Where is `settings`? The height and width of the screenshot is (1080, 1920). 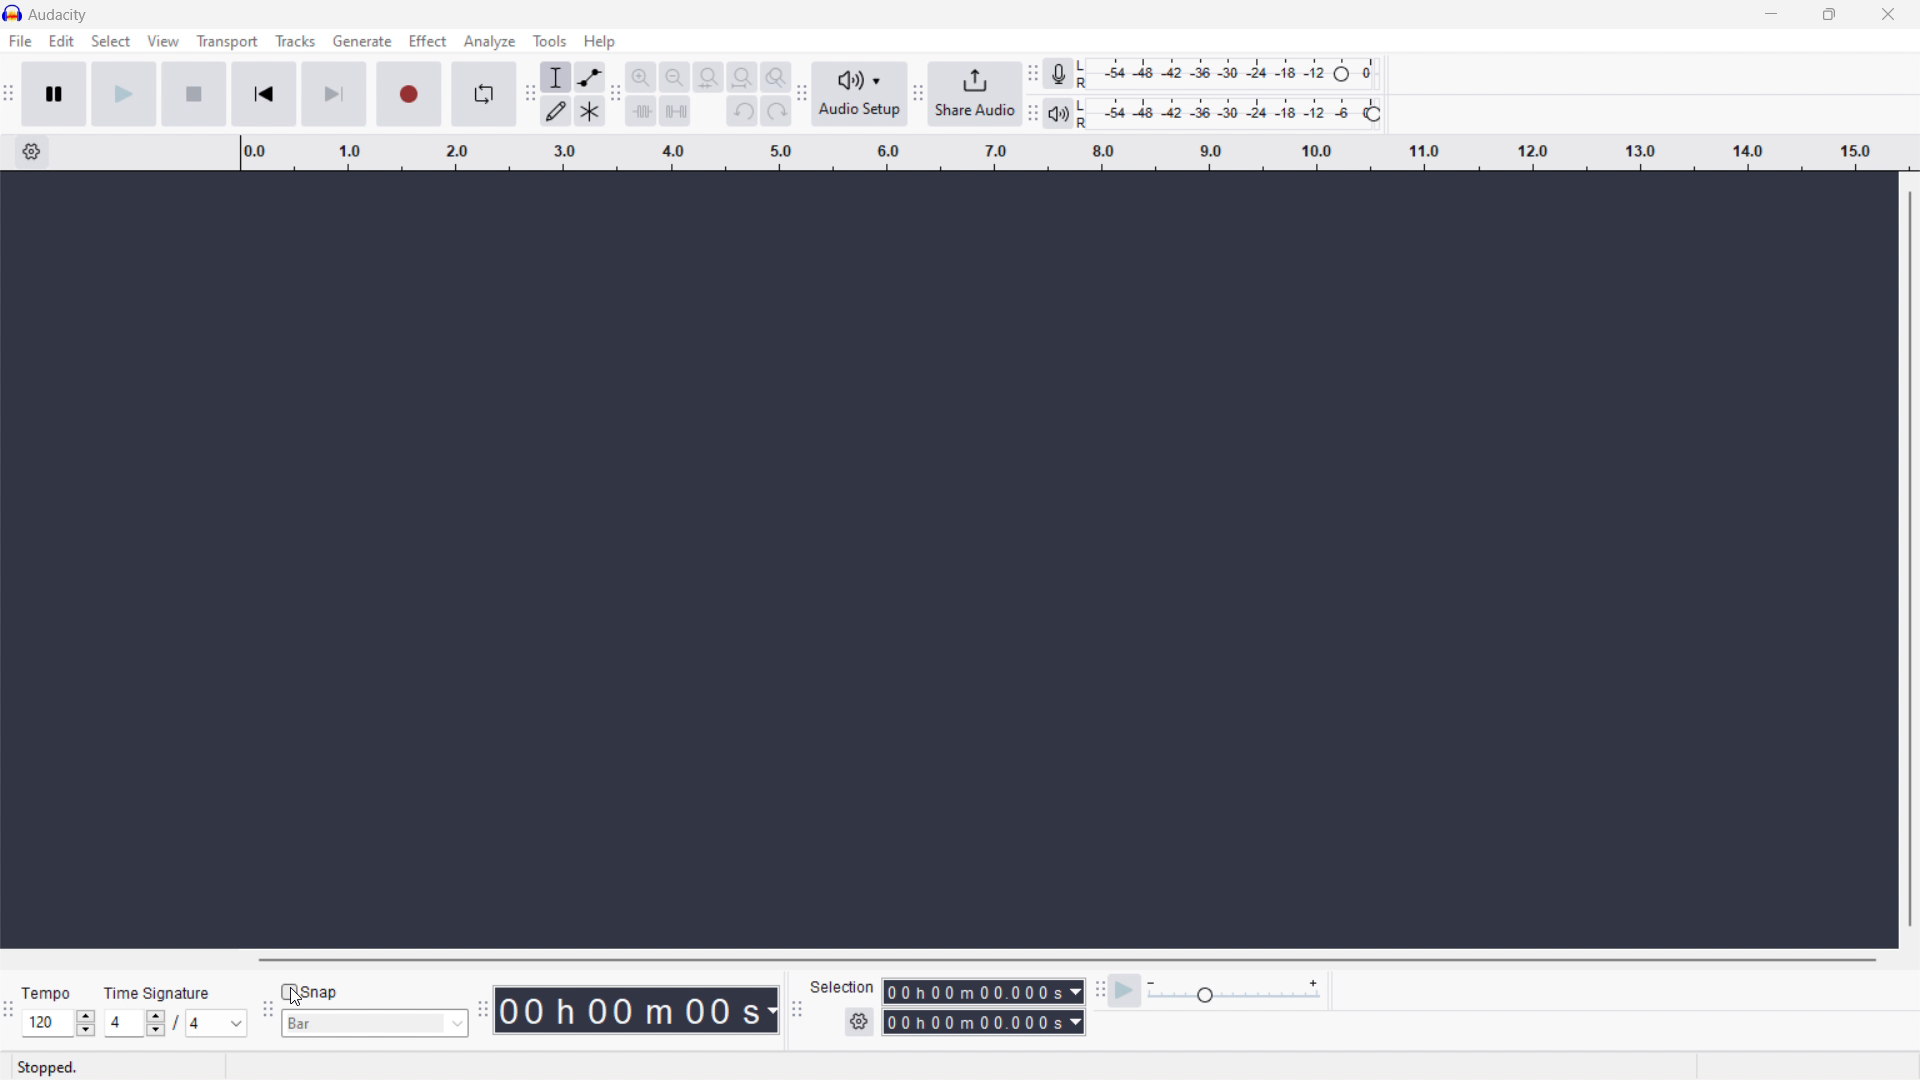
settings is located at coordinates (859, 1021).